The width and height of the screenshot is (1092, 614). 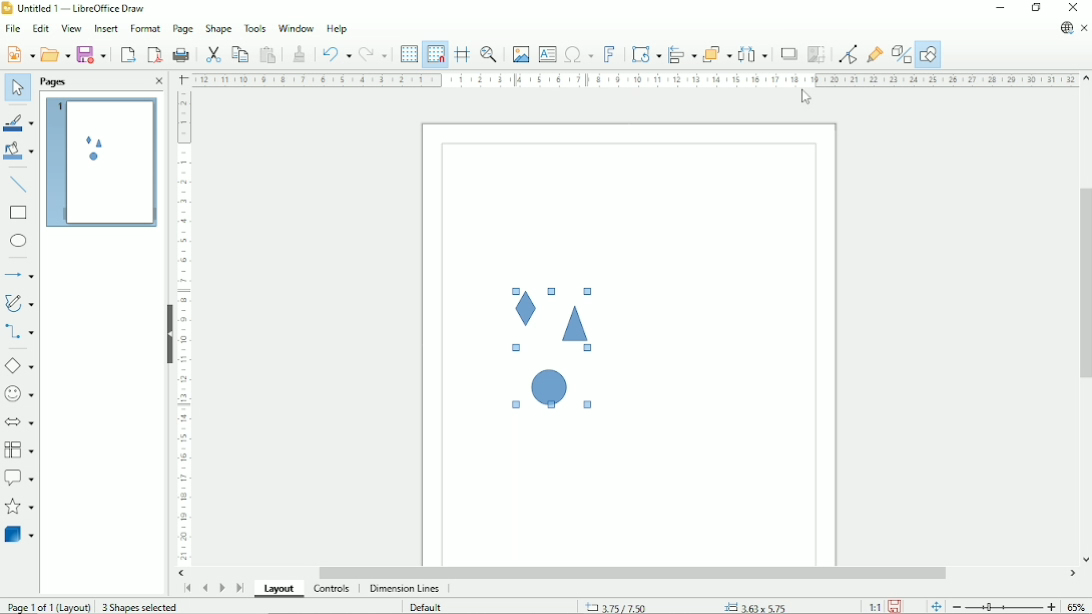 I want to click on Undo, so click(x=336, y=52).